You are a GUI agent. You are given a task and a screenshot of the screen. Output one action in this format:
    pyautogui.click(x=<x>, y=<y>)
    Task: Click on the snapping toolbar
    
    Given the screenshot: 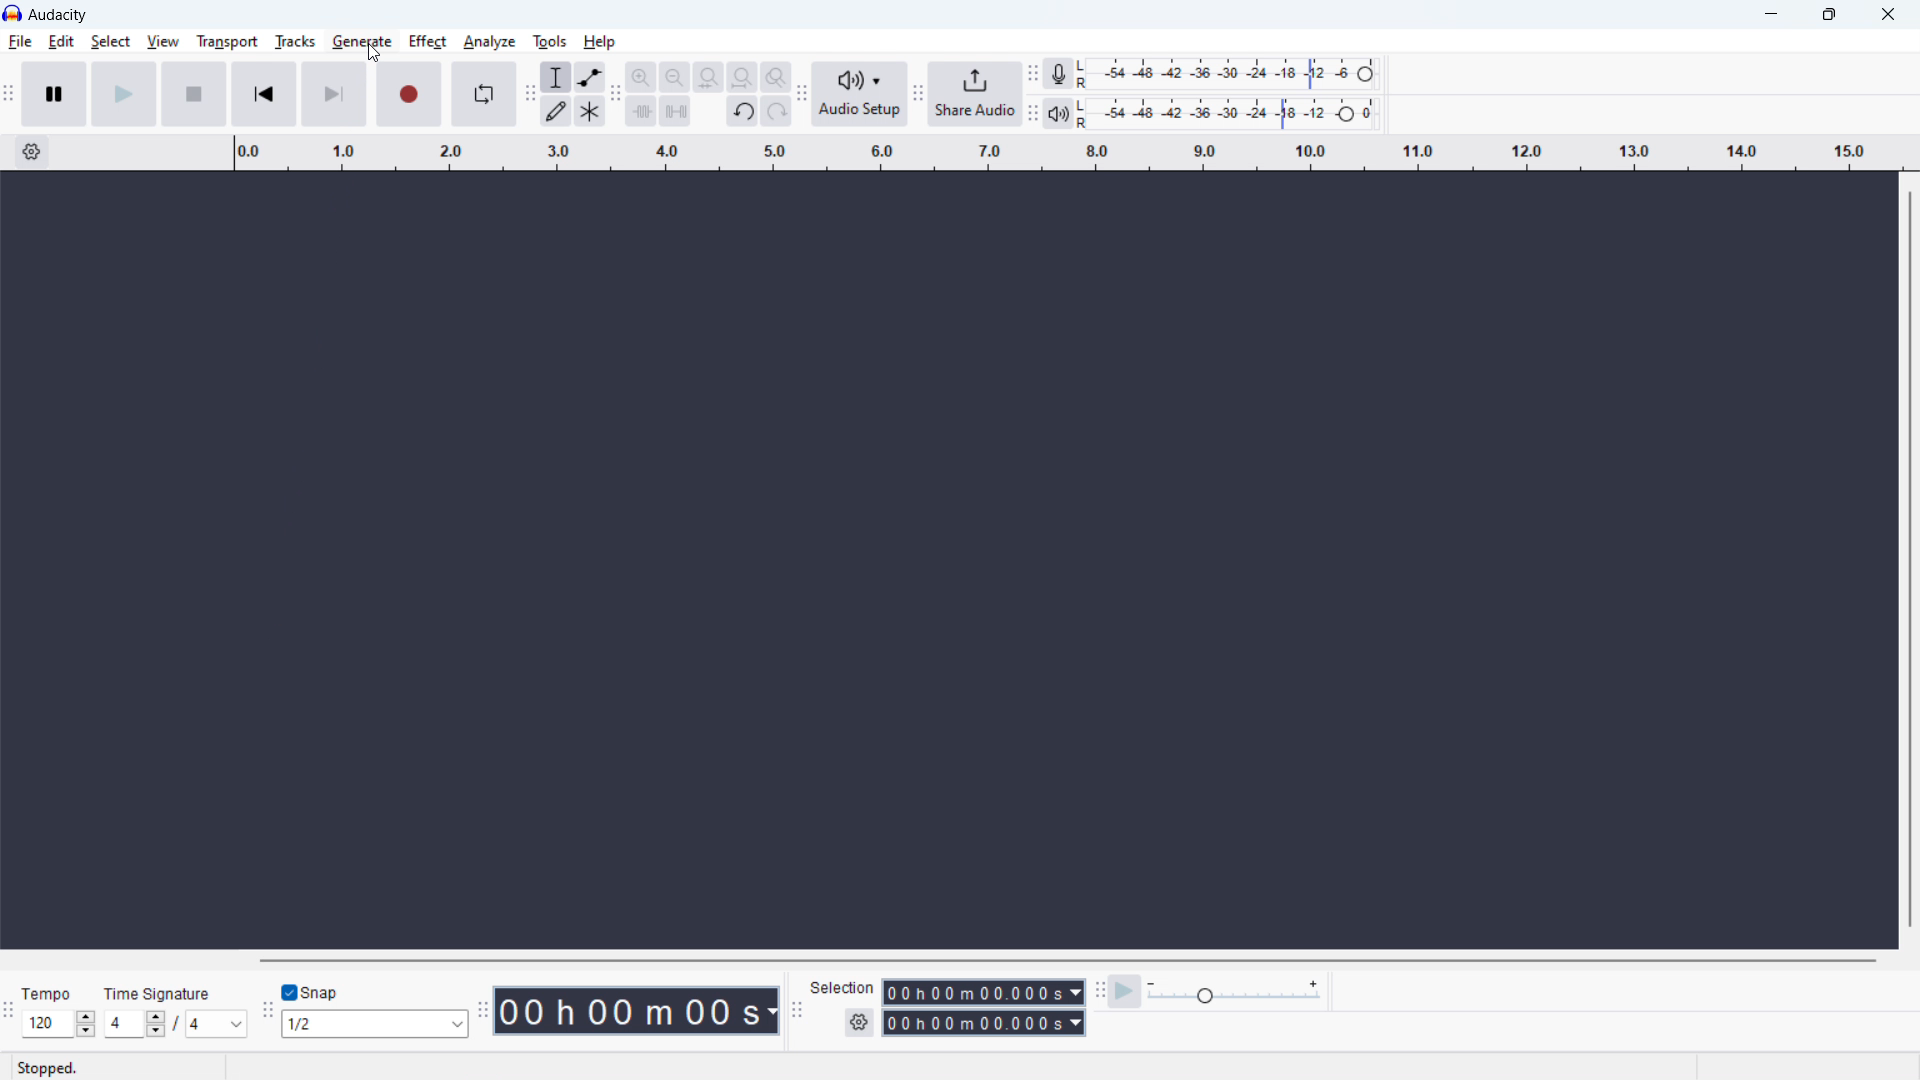 What is the action you would take?
    pyautogui.click(x=269, y=1011)
    